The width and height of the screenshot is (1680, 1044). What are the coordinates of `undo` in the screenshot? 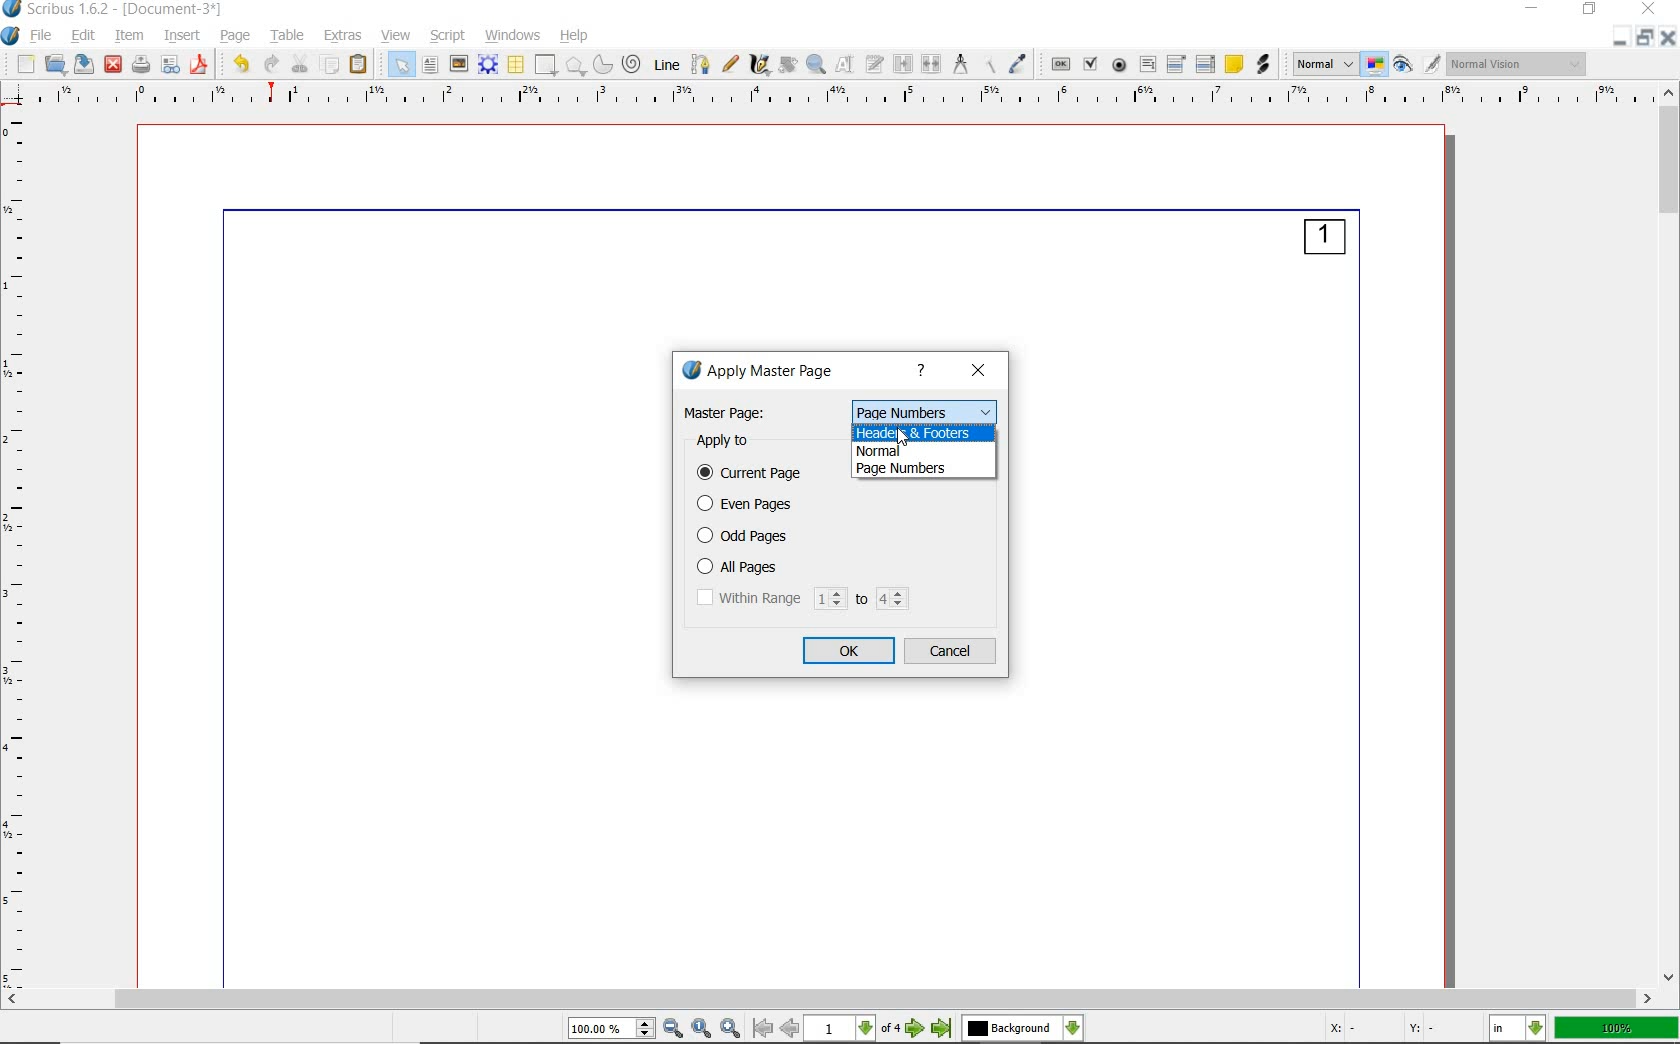 It's located at (240, 65).